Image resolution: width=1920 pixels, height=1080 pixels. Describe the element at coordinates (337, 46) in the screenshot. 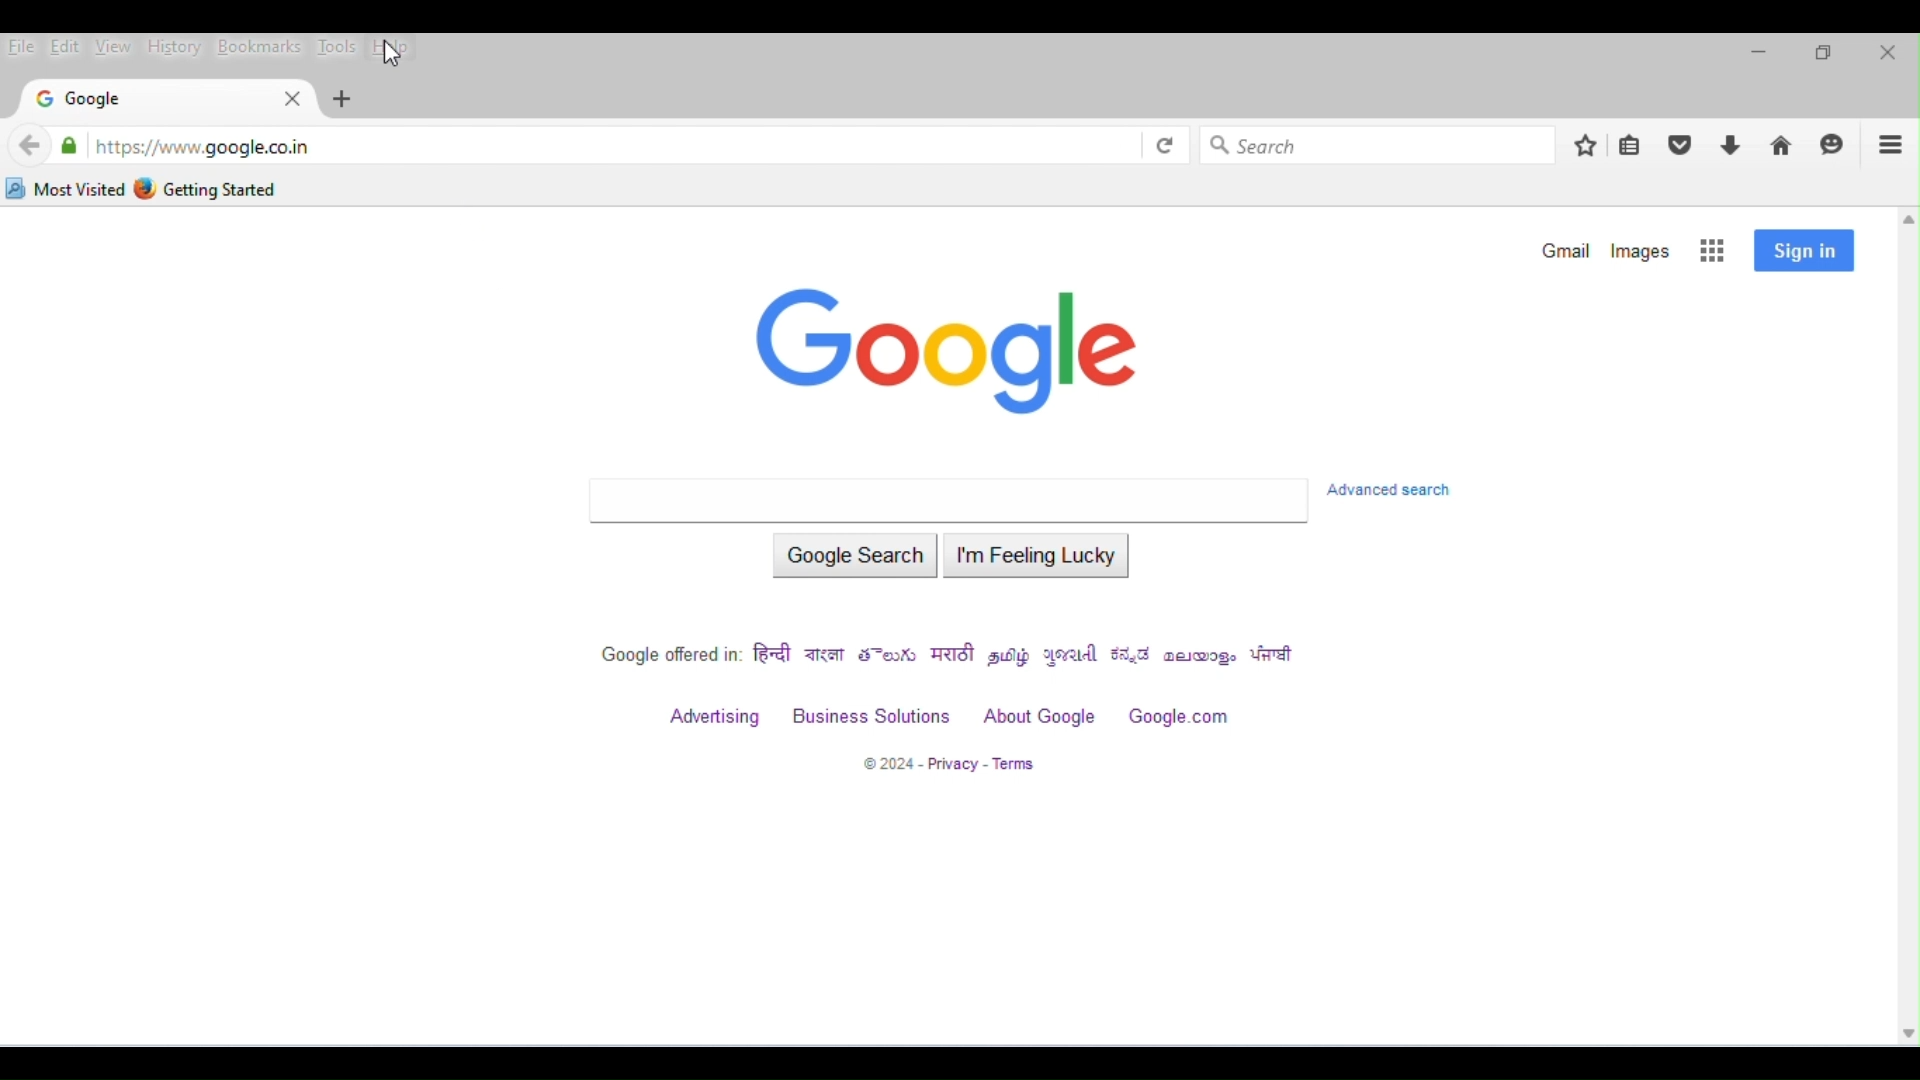

I see `tools` at that location.